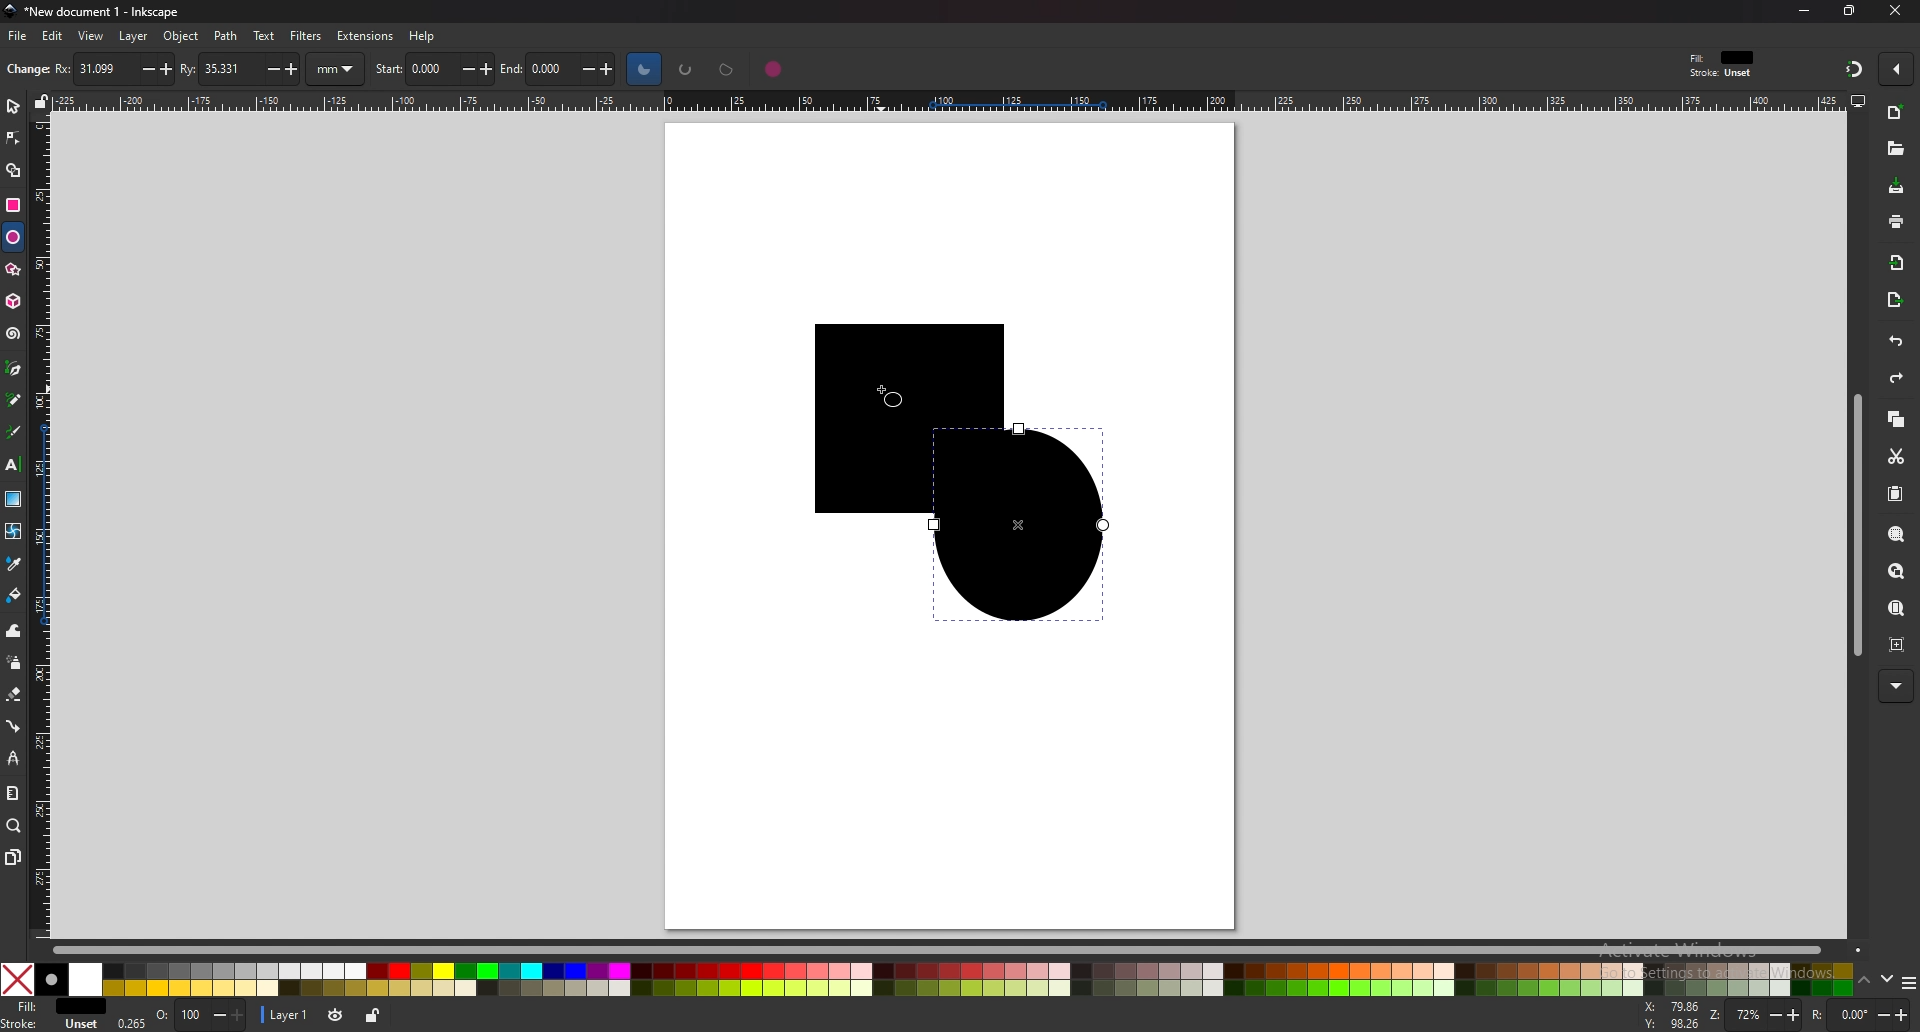 The width and height of the screenshot is (1920, 1032). Describe the element at coordinates (14, 203) in the screenshot. I see `rectangle` at that location.